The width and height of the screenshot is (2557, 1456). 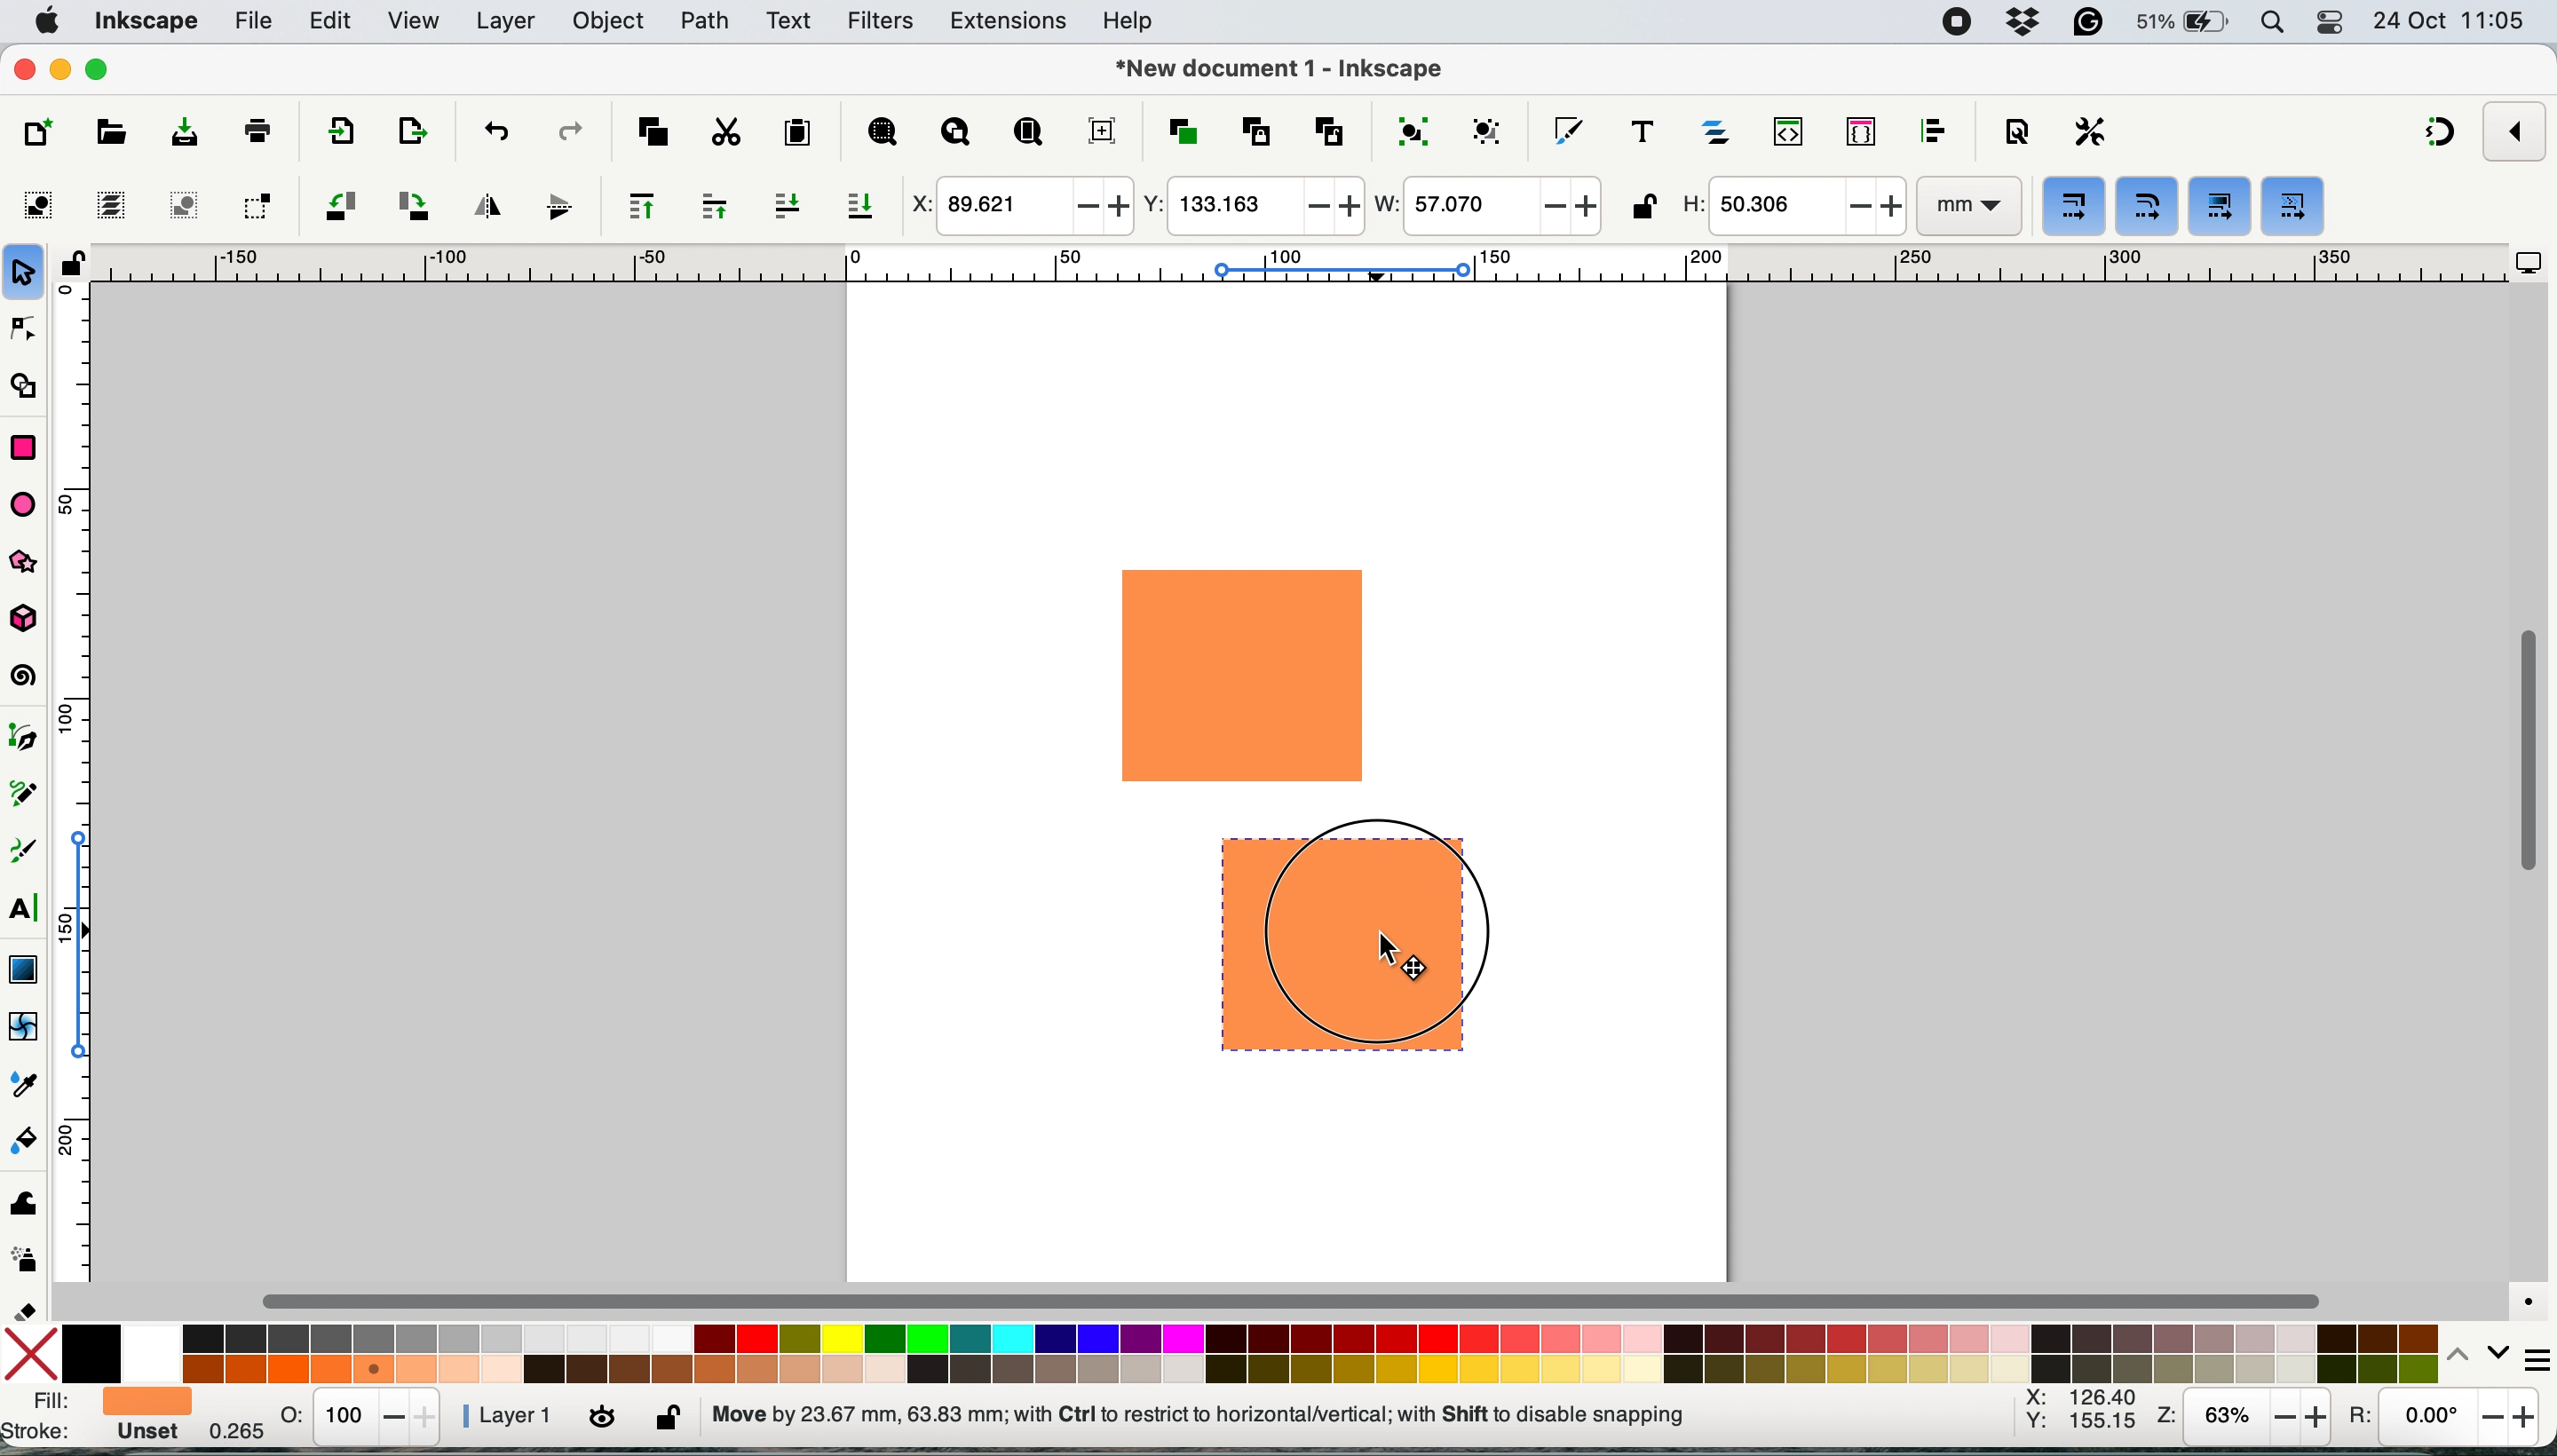 What do you see at coordinates (1966, 207) in the screenshot?
I see `mm` at bounding box center [1966, 207].